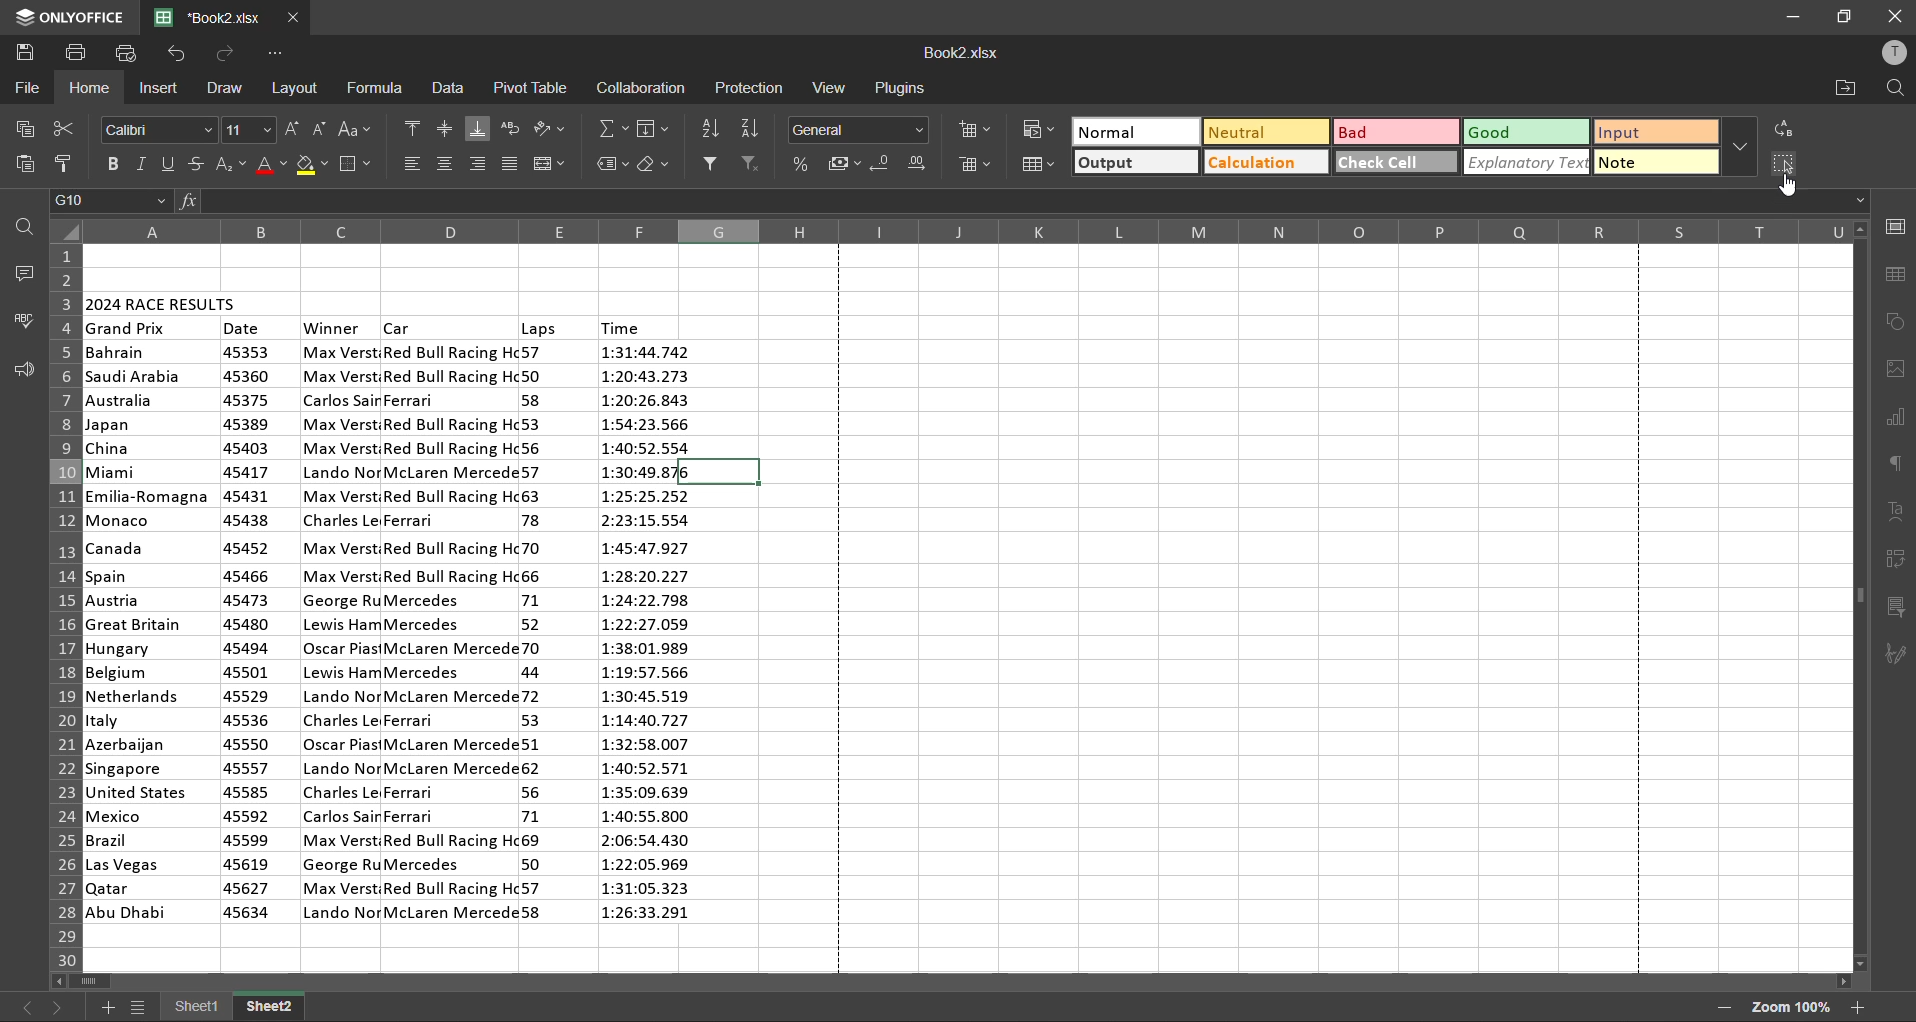 The image size is (1916, 1022). Describe the element at coordinates (976, 165) in the screenshot. I see `delete cells` at that location.